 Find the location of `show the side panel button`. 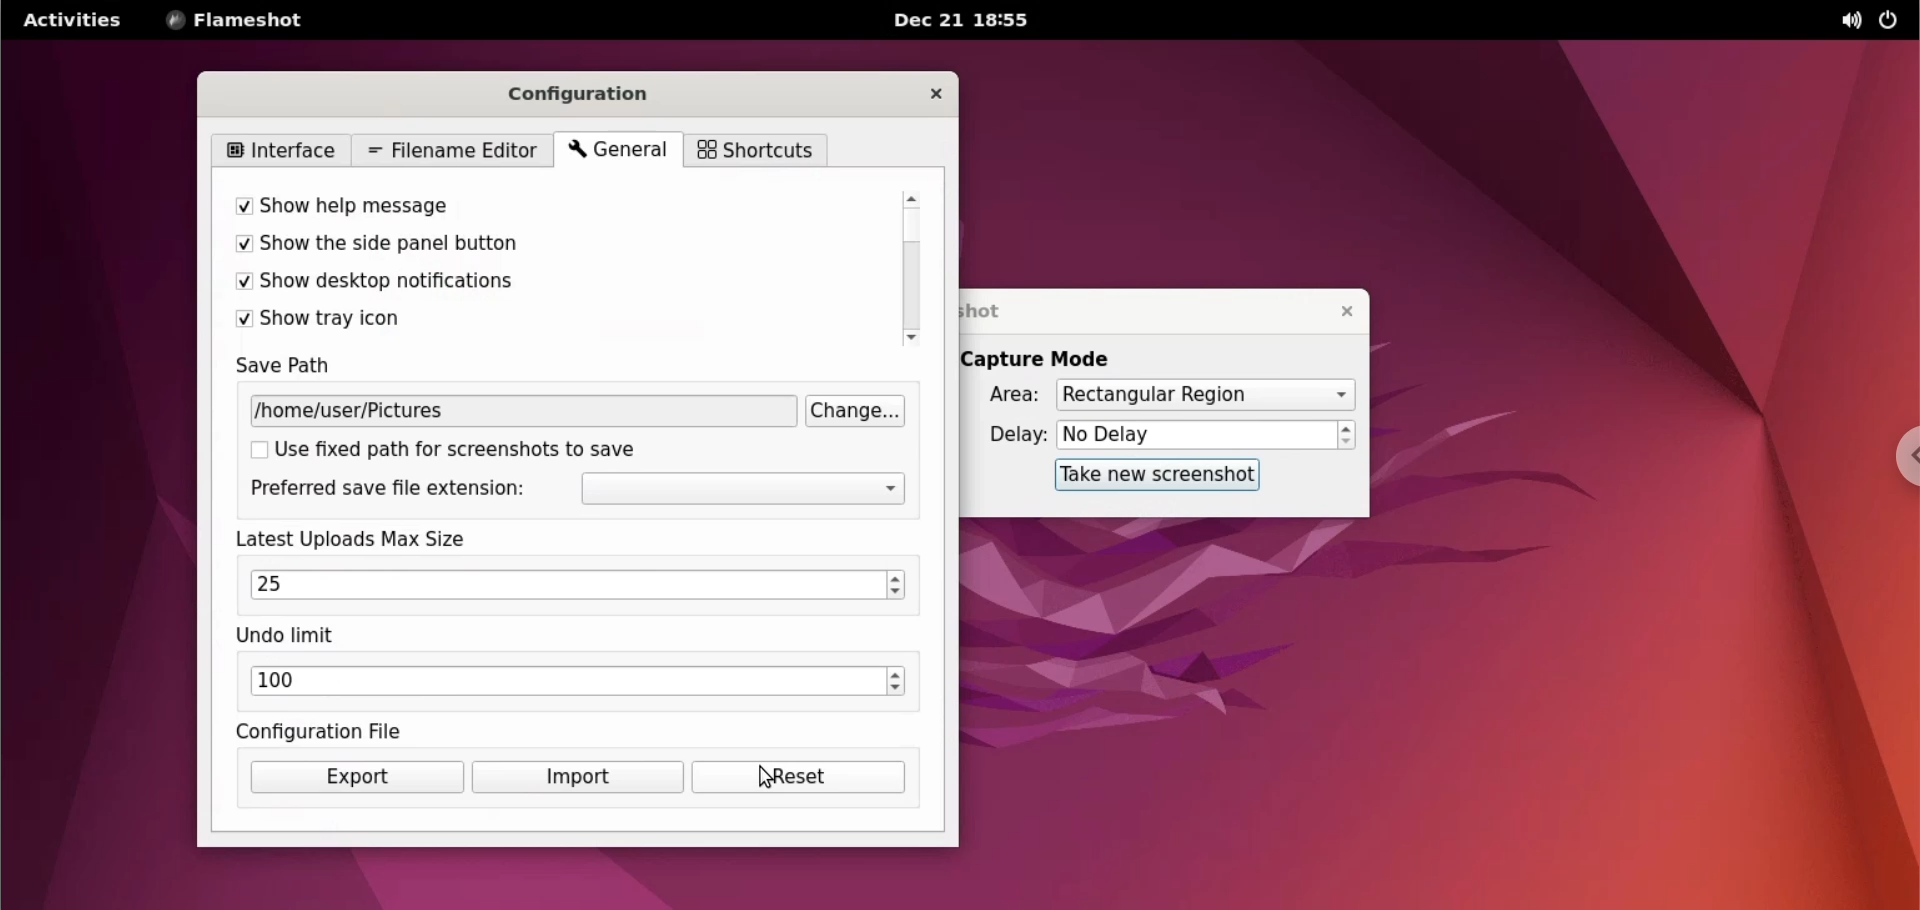

show the side panel button is located at coordinates (495, 246).